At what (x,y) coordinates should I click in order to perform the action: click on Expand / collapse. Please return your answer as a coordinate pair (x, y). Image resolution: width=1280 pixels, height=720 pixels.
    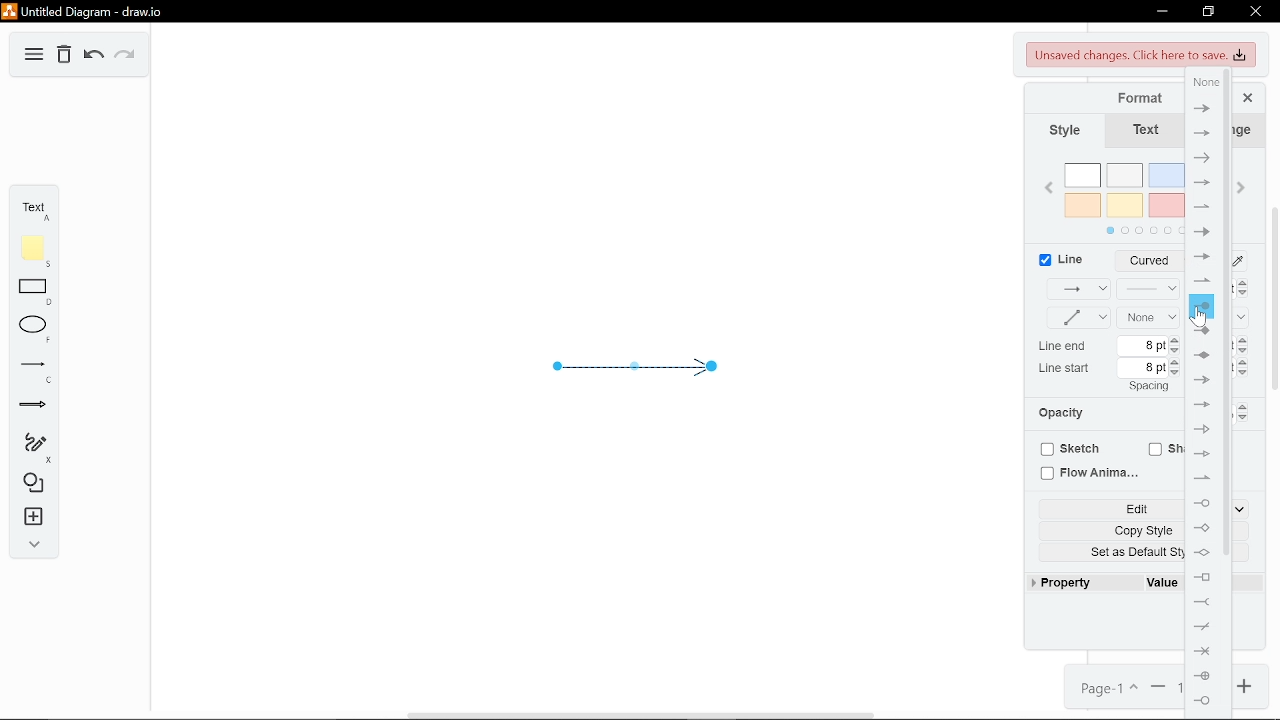
    Looking at the image, I should click on (34, 542).